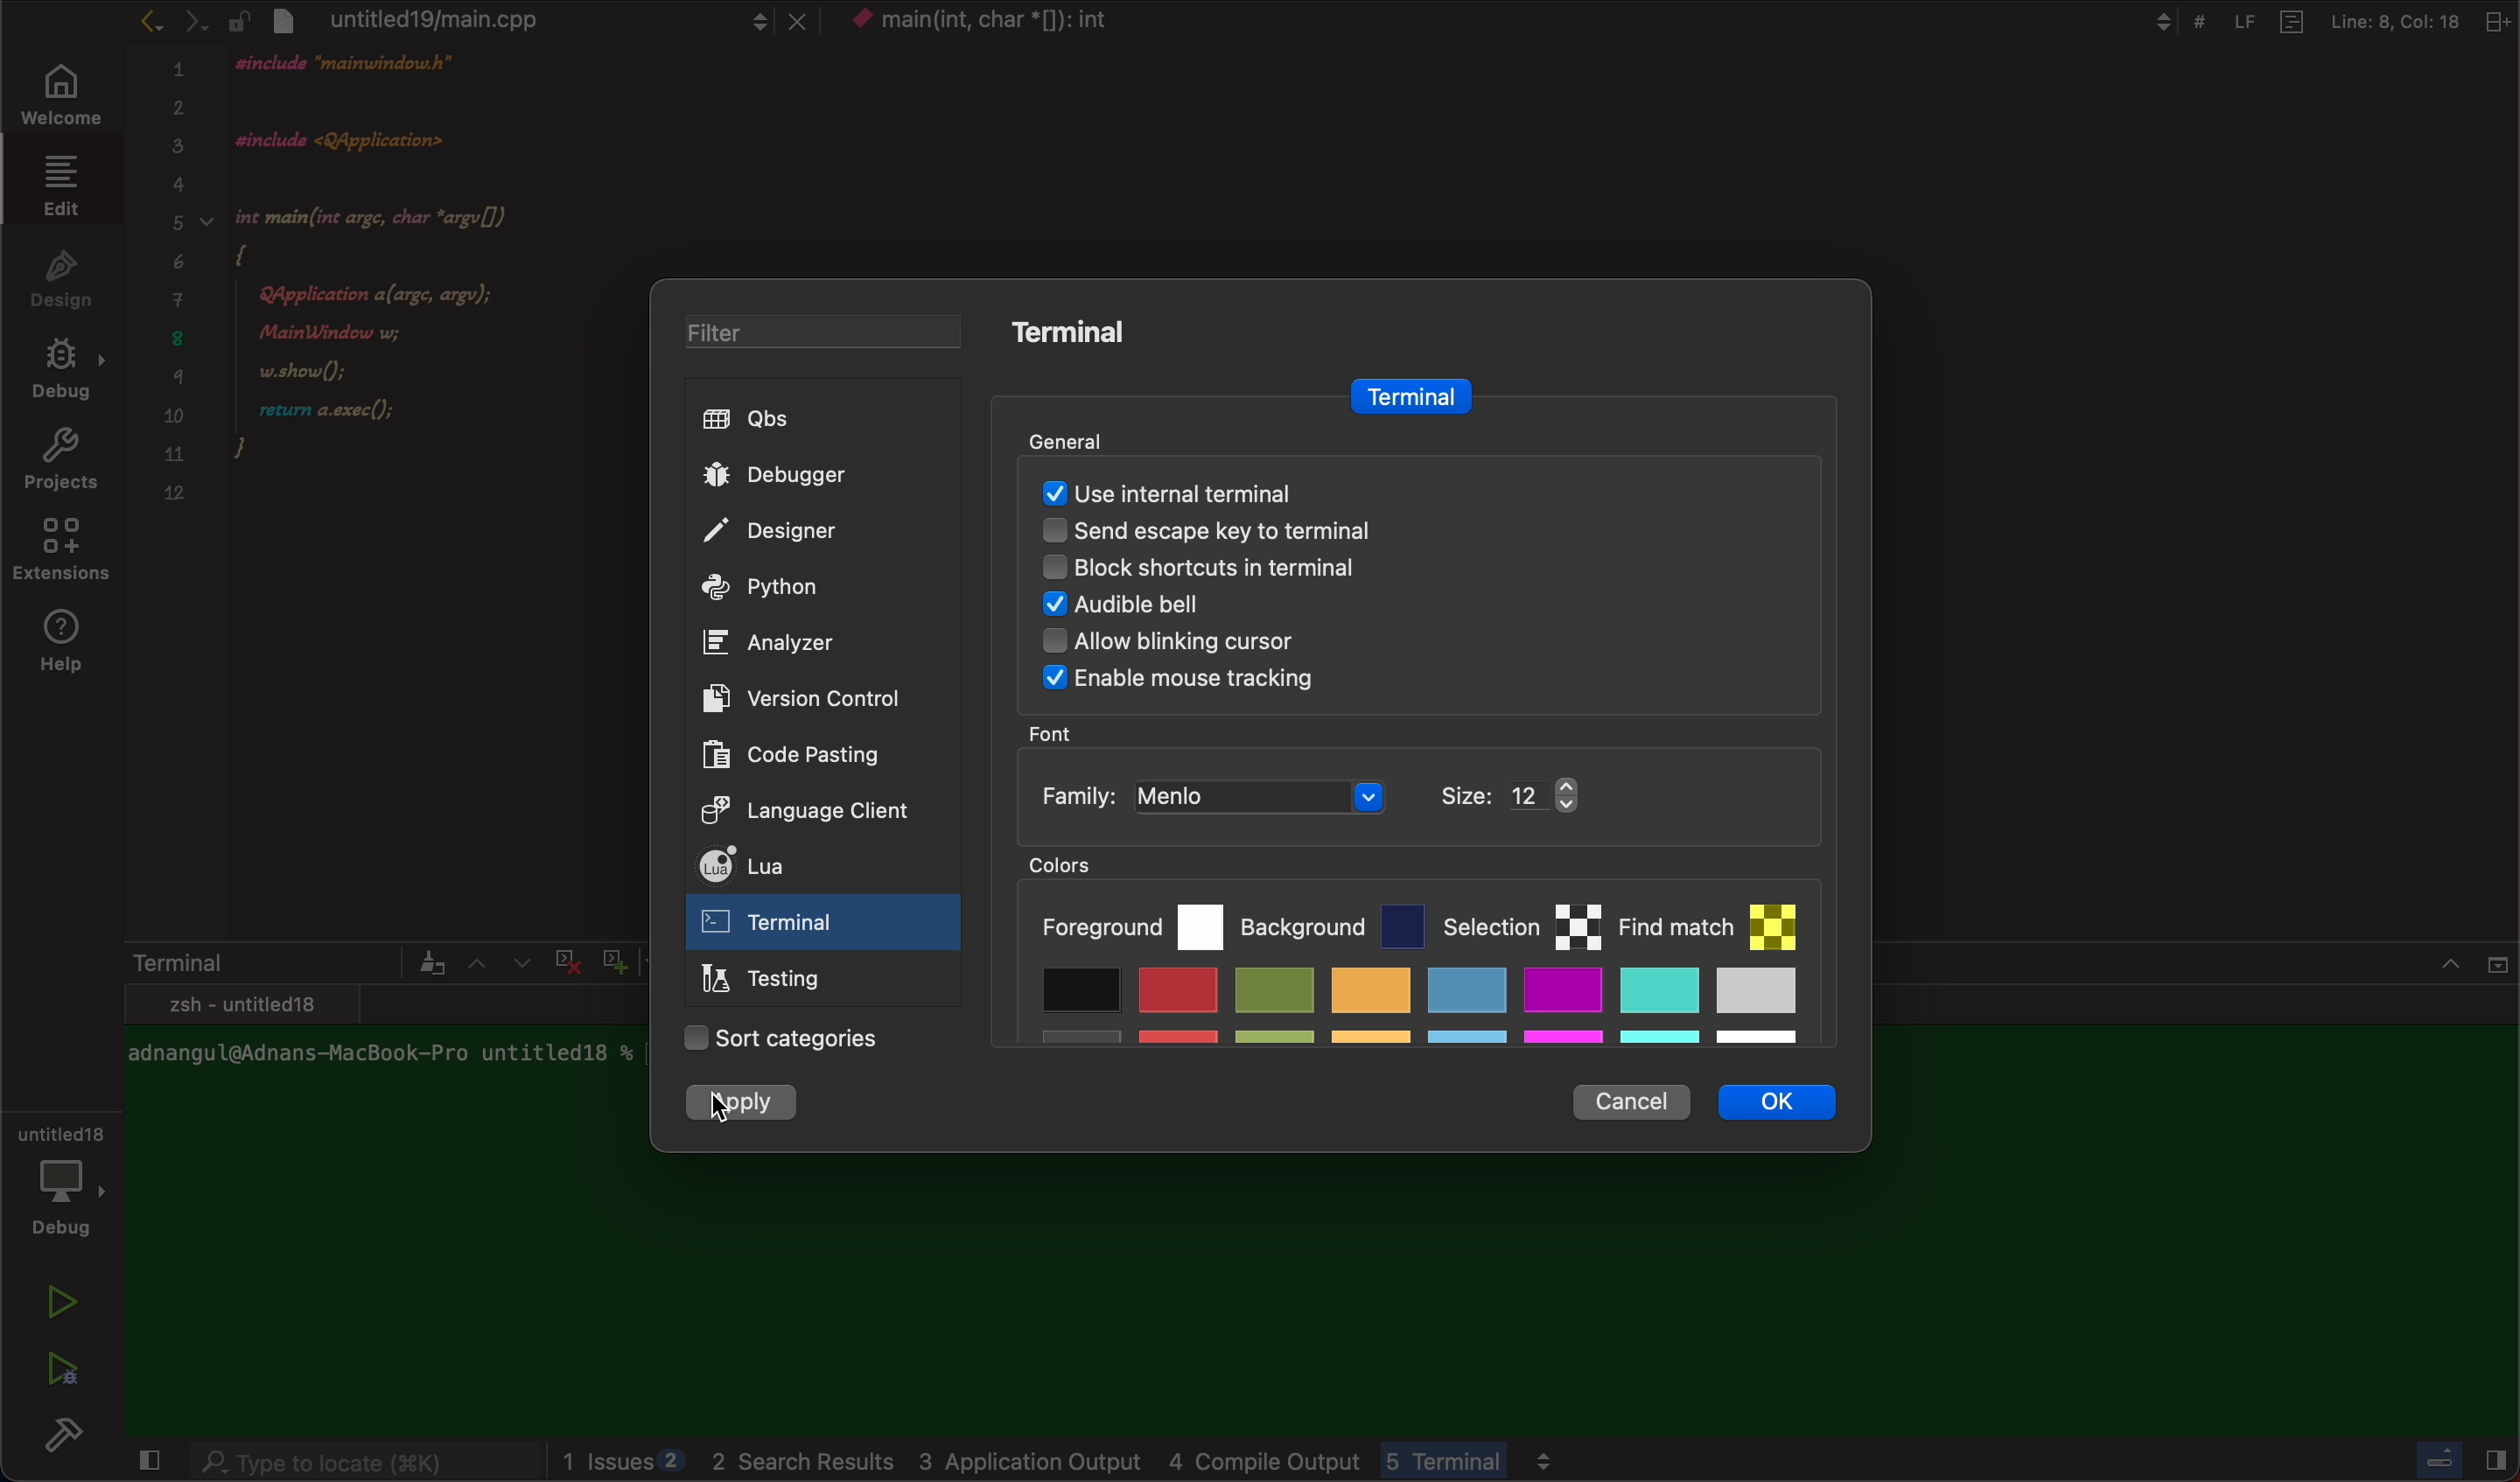  What do you see at coordinates (1407, 490) in the screenshot?
I see `use internal terminal` at bounding box center [1407, 490].